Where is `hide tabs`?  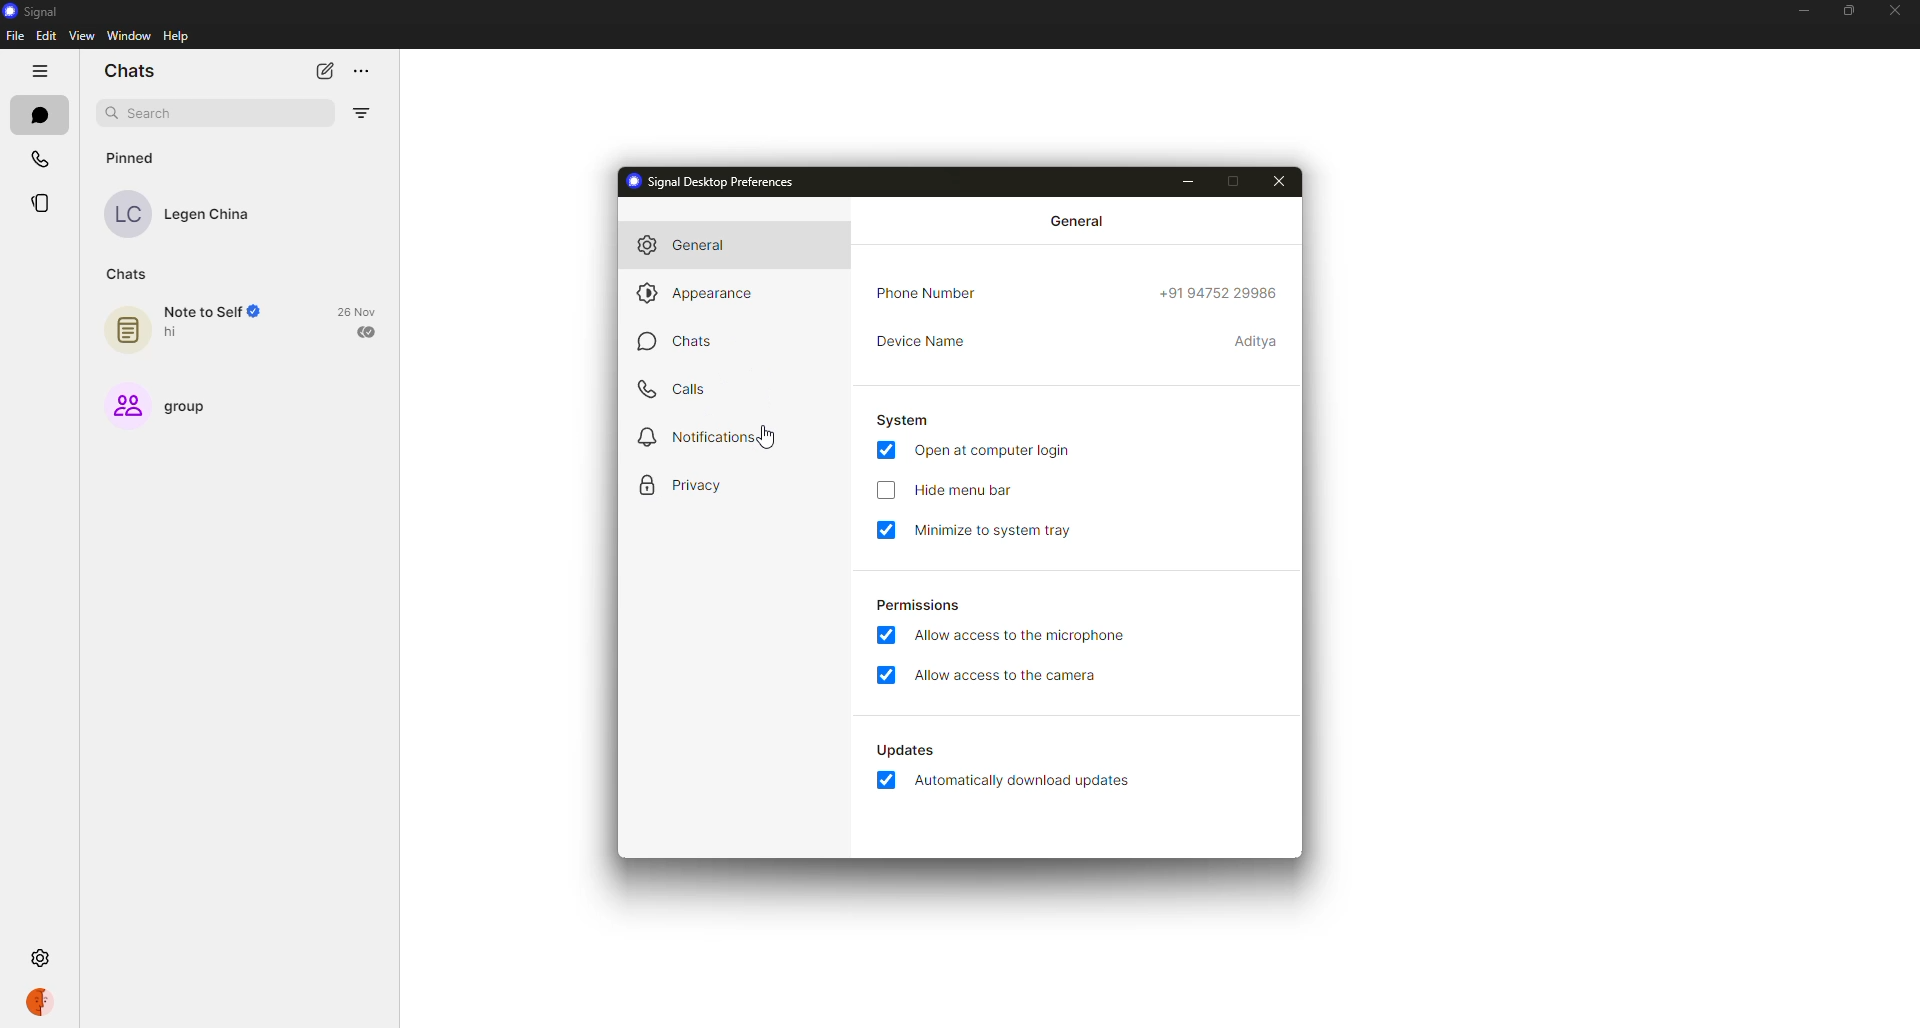
hide tabs is located at coordinates (39, 70).